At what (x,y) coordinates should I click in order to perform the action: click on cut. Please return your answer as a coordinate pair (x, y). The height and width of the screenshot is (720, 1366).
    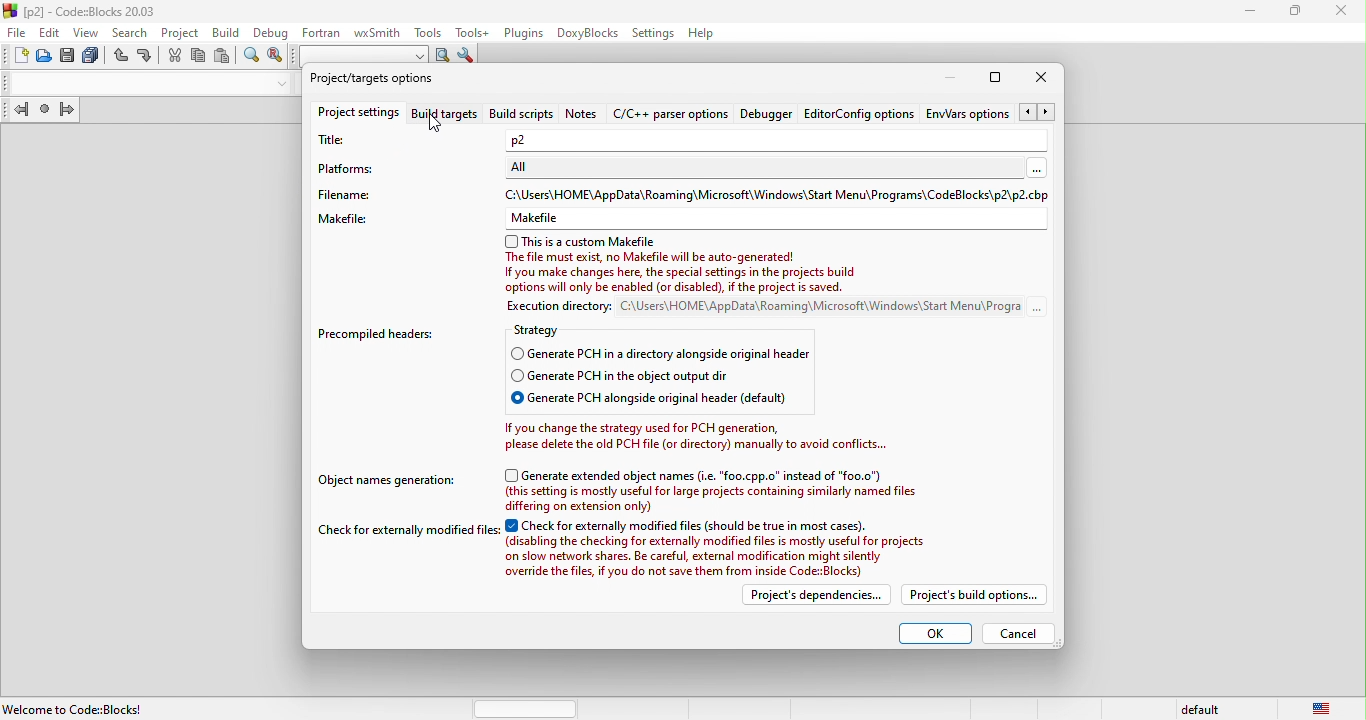
    Looking at the image, I should click on (173, 56).